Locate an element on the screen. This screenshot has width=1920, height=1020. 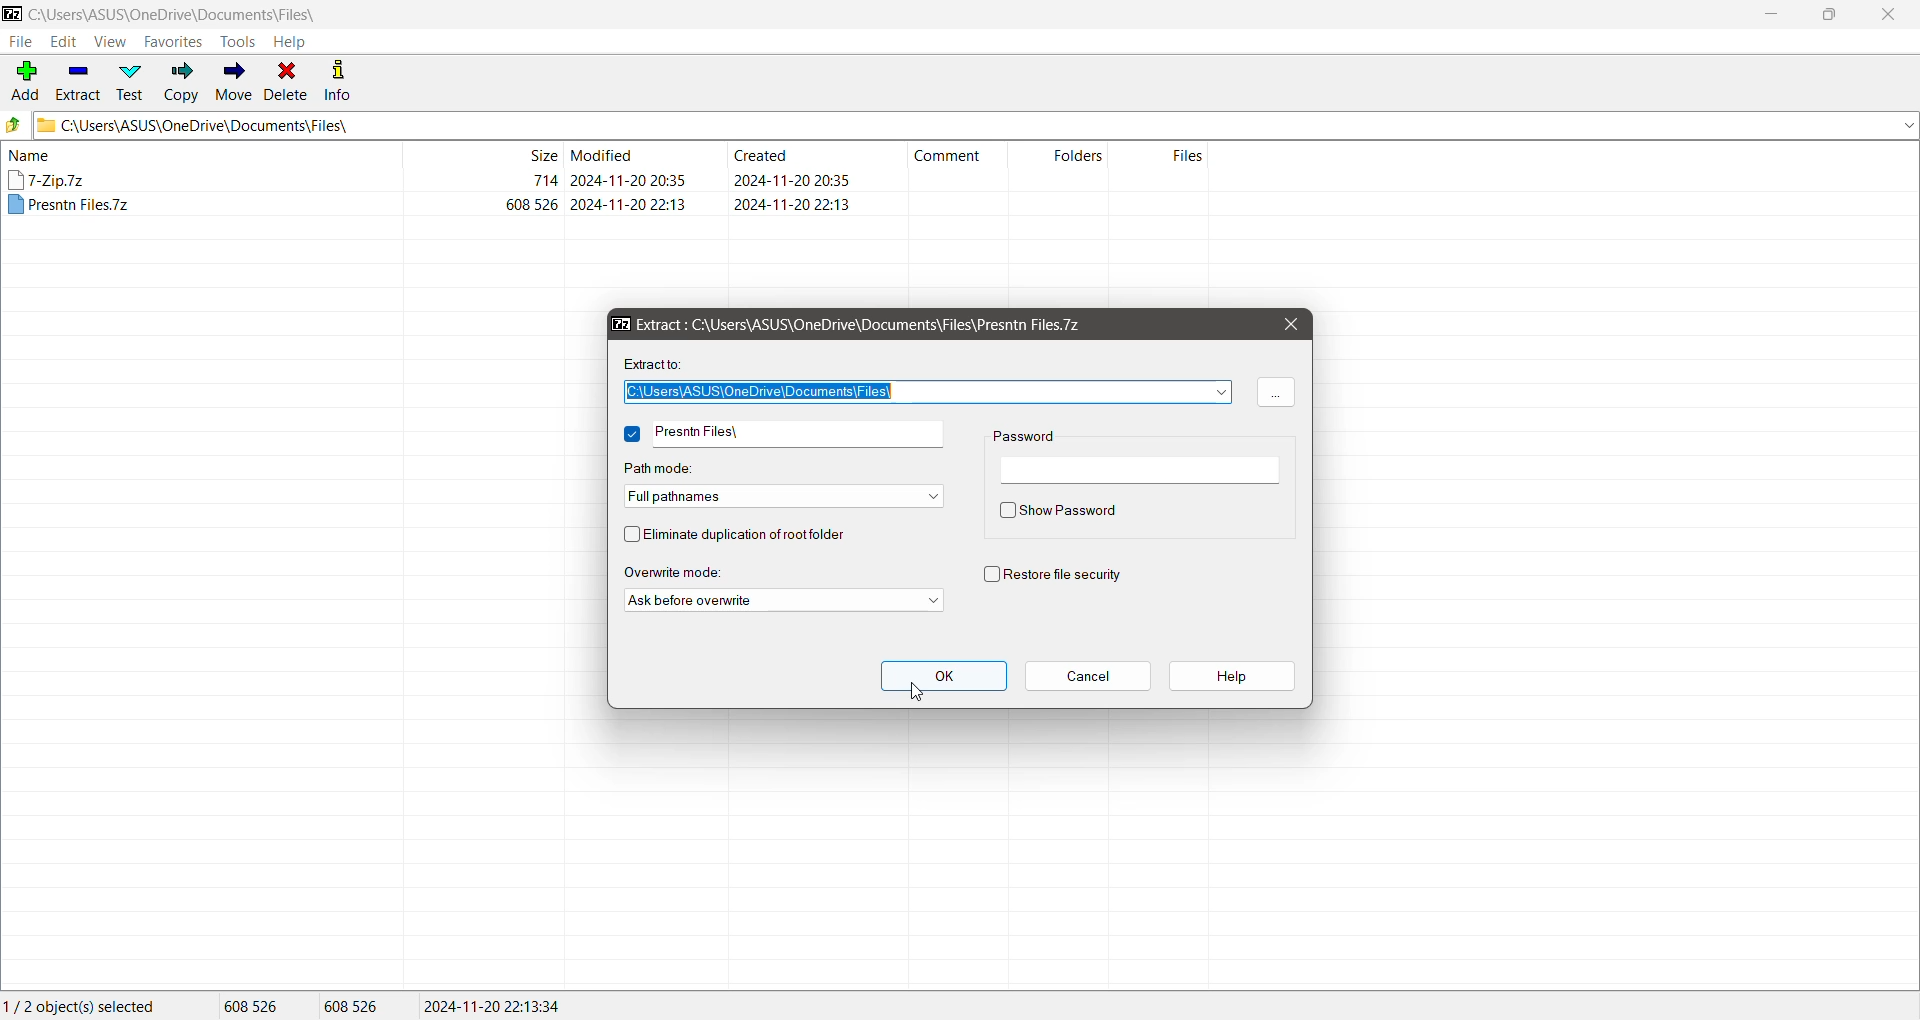
file is located at coordinates (70, 205).